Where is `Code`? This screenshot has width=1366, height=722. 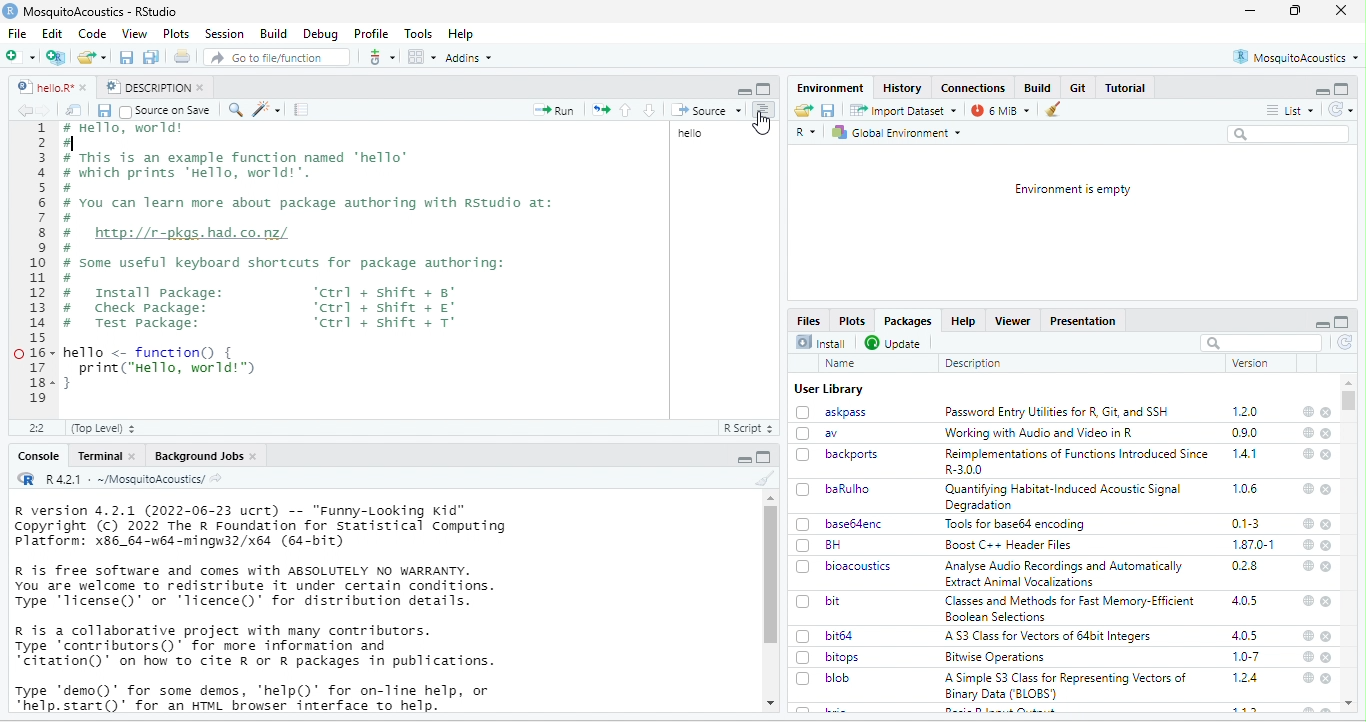
Code is located at coordinates (93, 33).